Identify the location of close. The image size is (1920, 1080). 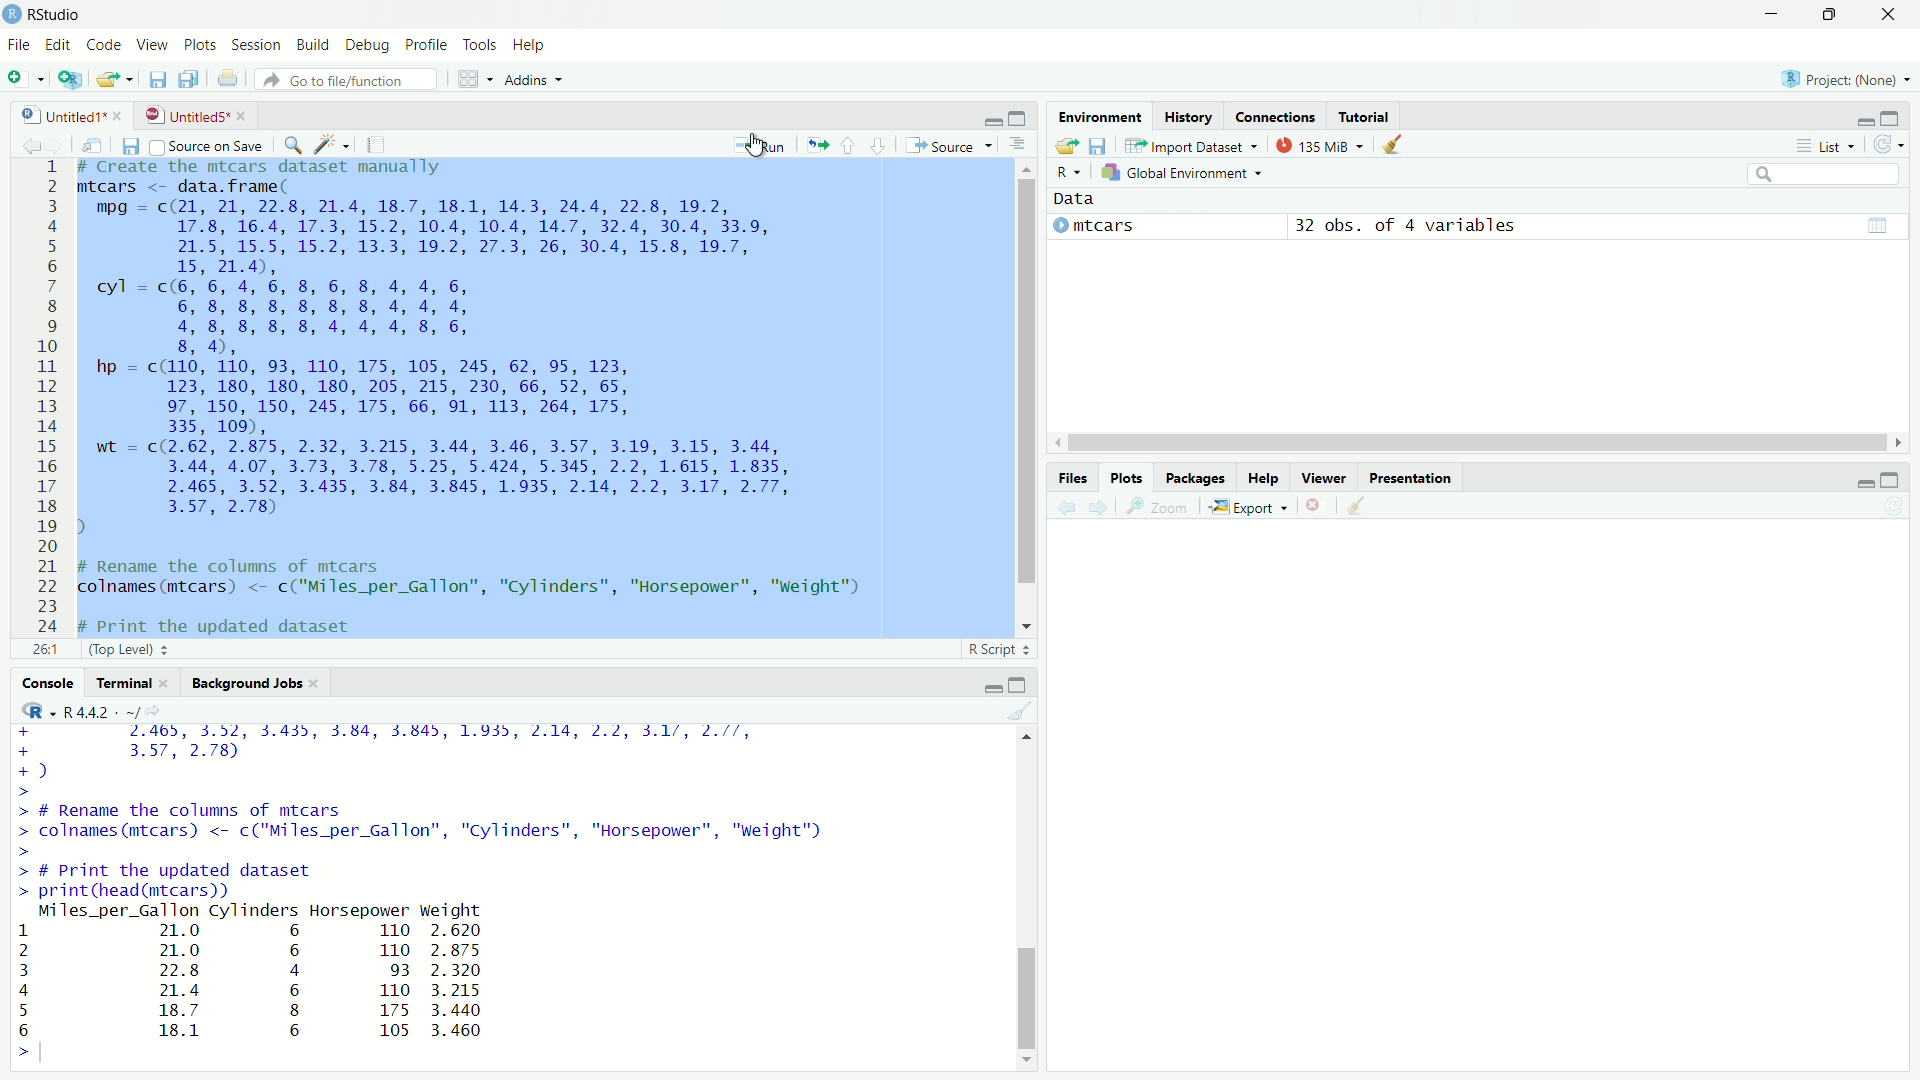
(1886, 13).